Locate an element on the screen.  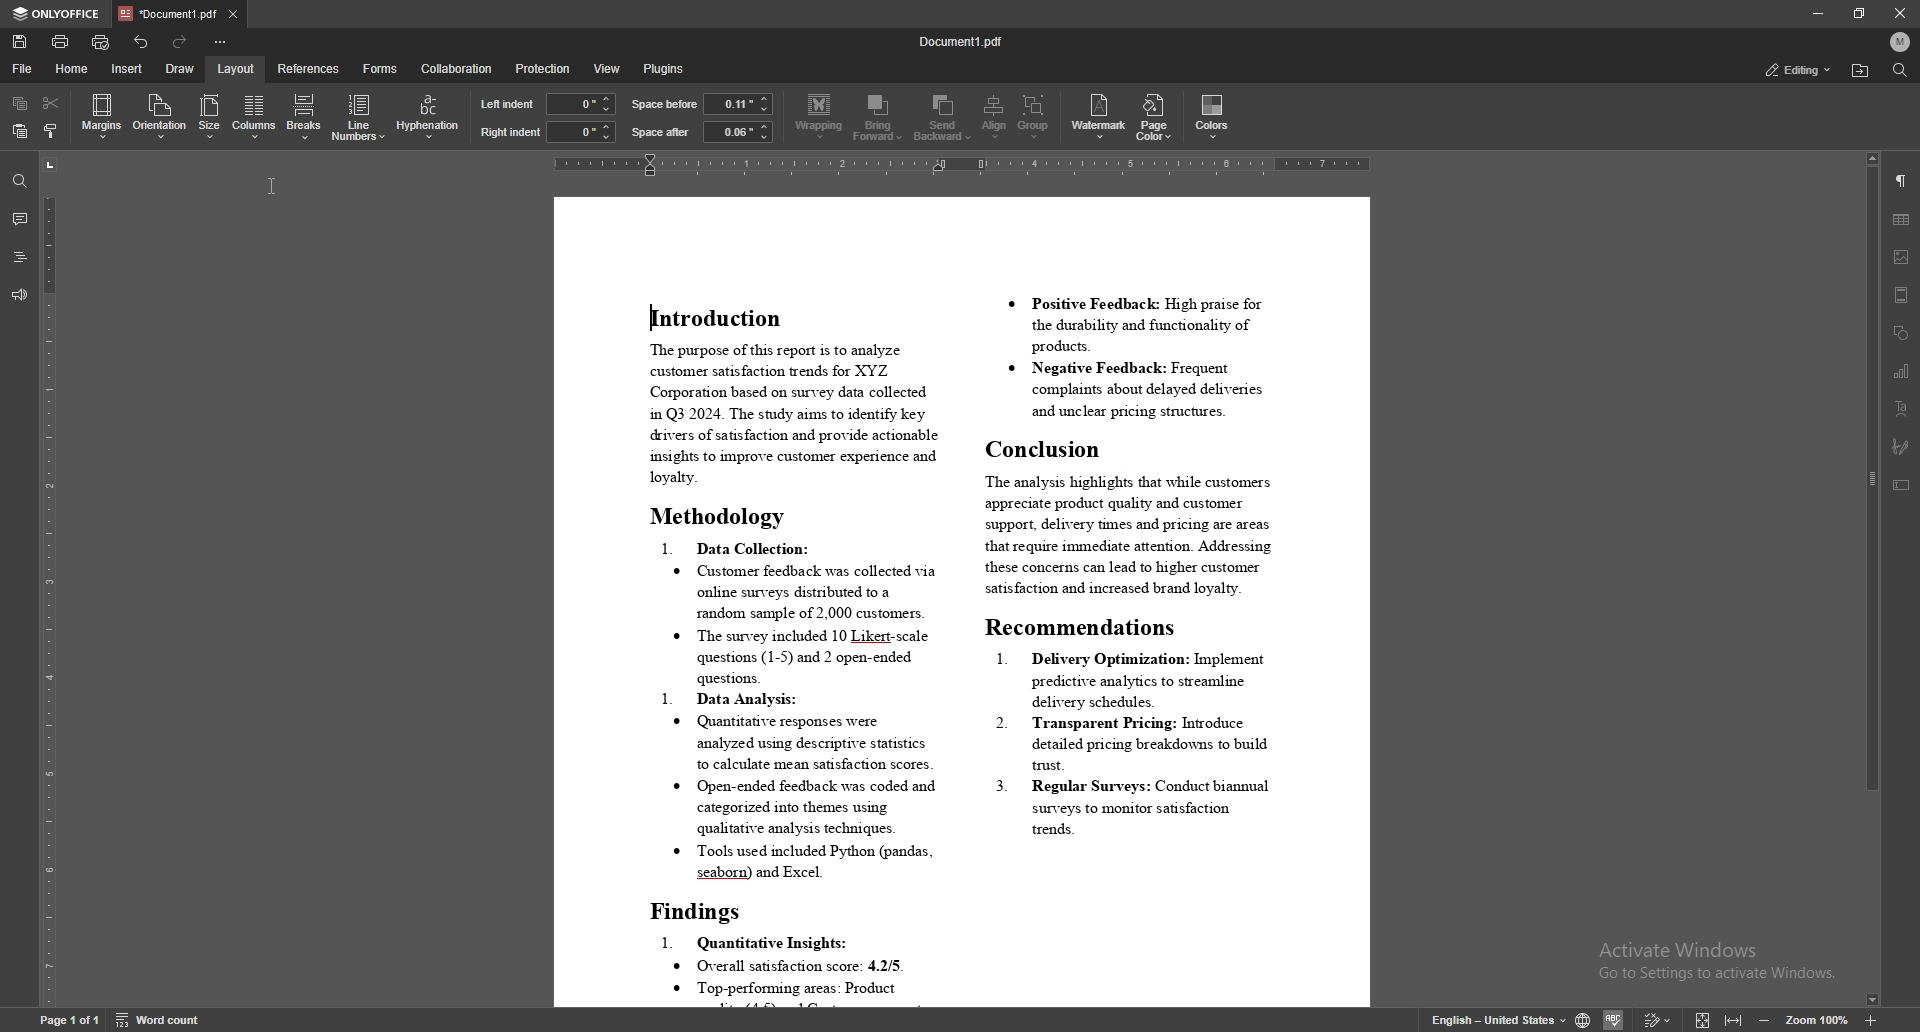
minimize is located at coordinates (1818, 13).